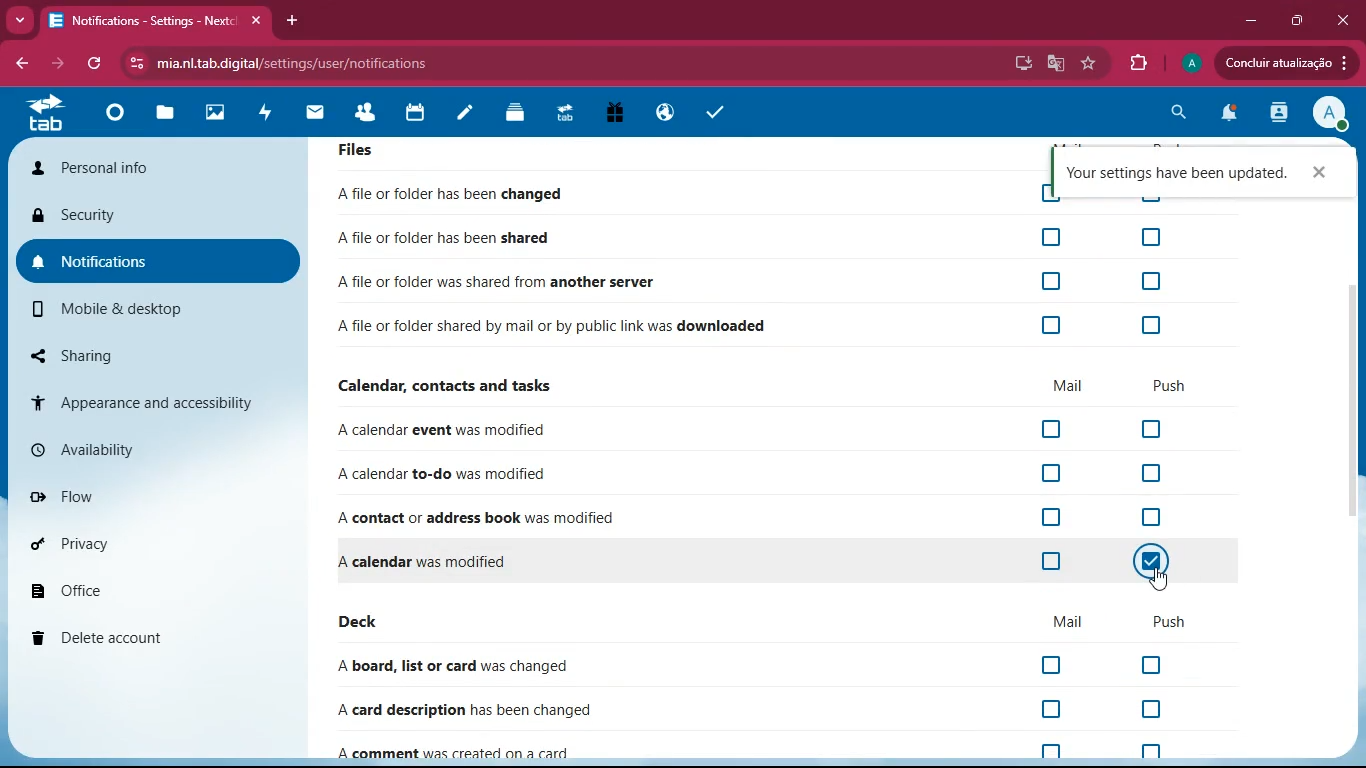 The height and width of the screenshot is (768, 1366). What do you see at coordinates (142, 310) in the screenshot?
I see `mobile` at bounding box center [142, 310].